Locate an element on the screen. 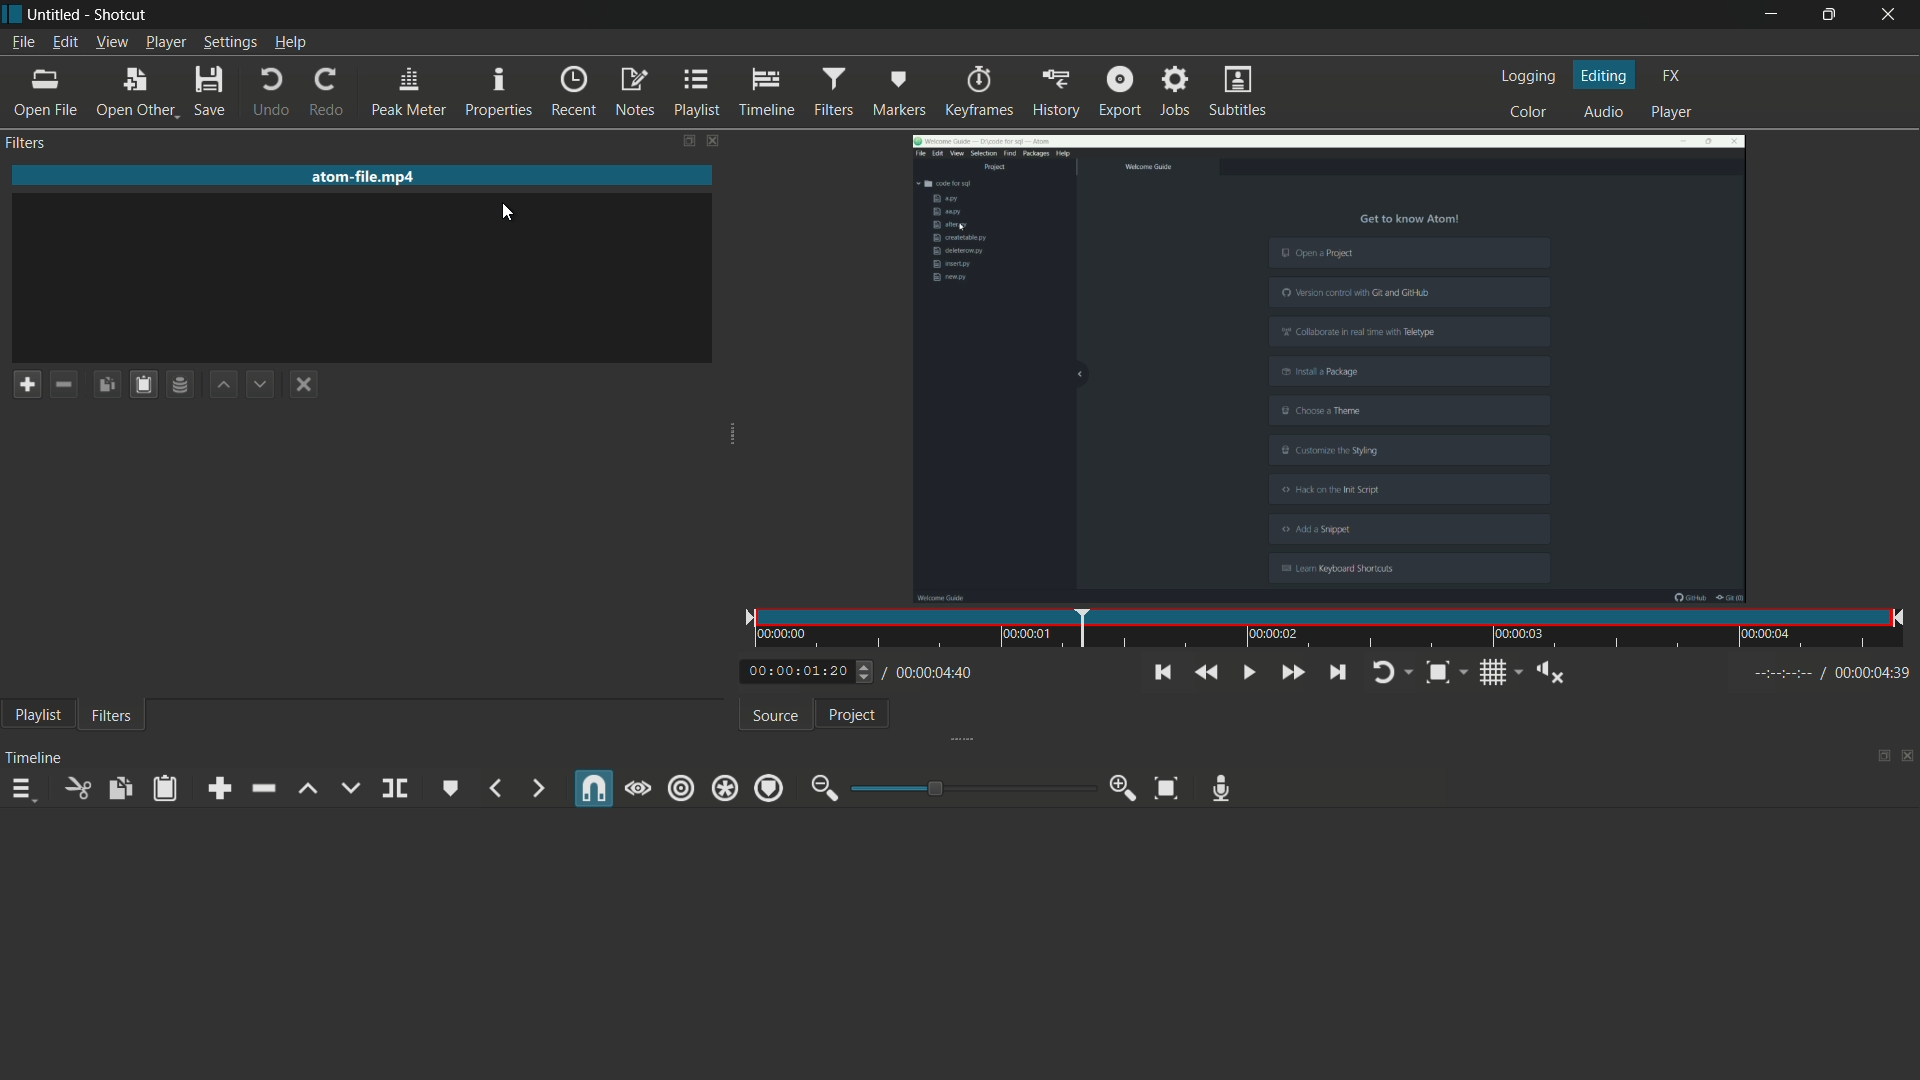 Image resolution: width=1920 pixels, height=1080 pixels. jobs is located at coordinates (1178, 92).